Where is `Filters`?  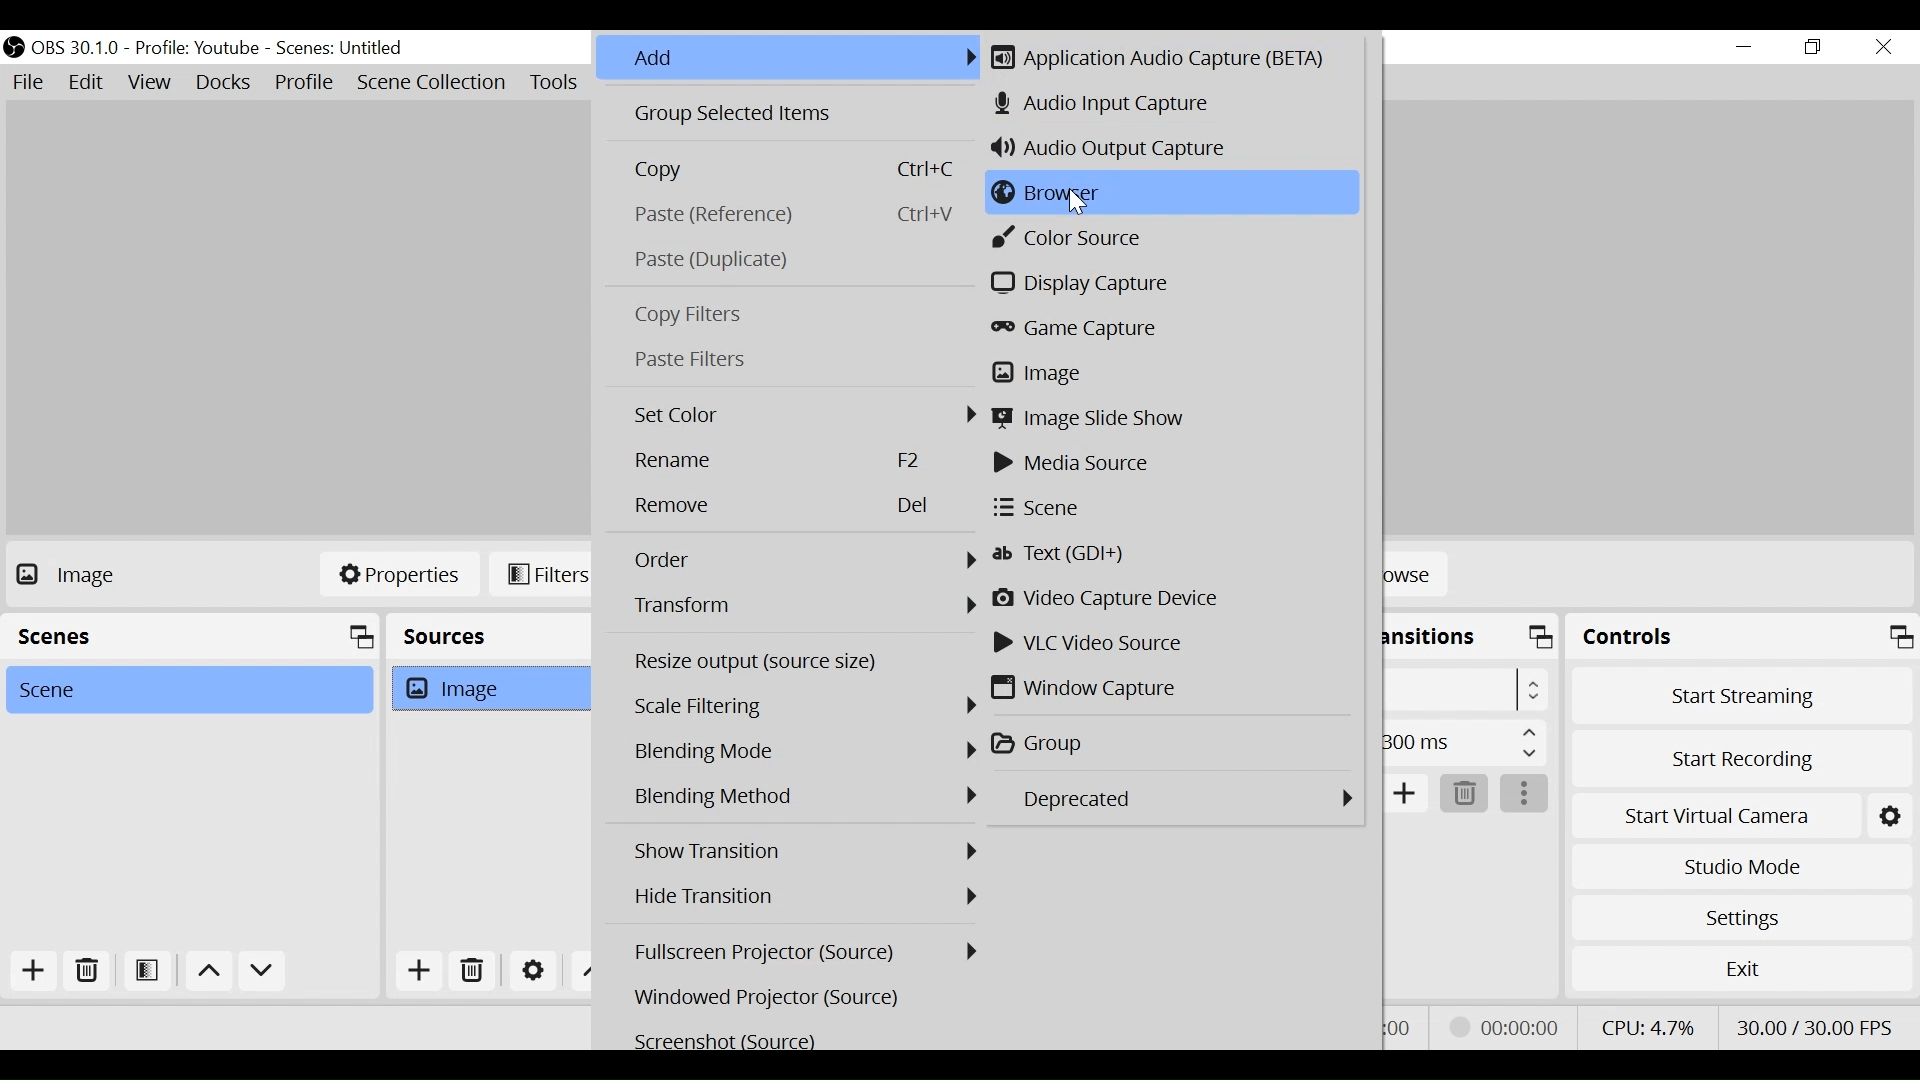 Filters is located at coordinates (548, 570).